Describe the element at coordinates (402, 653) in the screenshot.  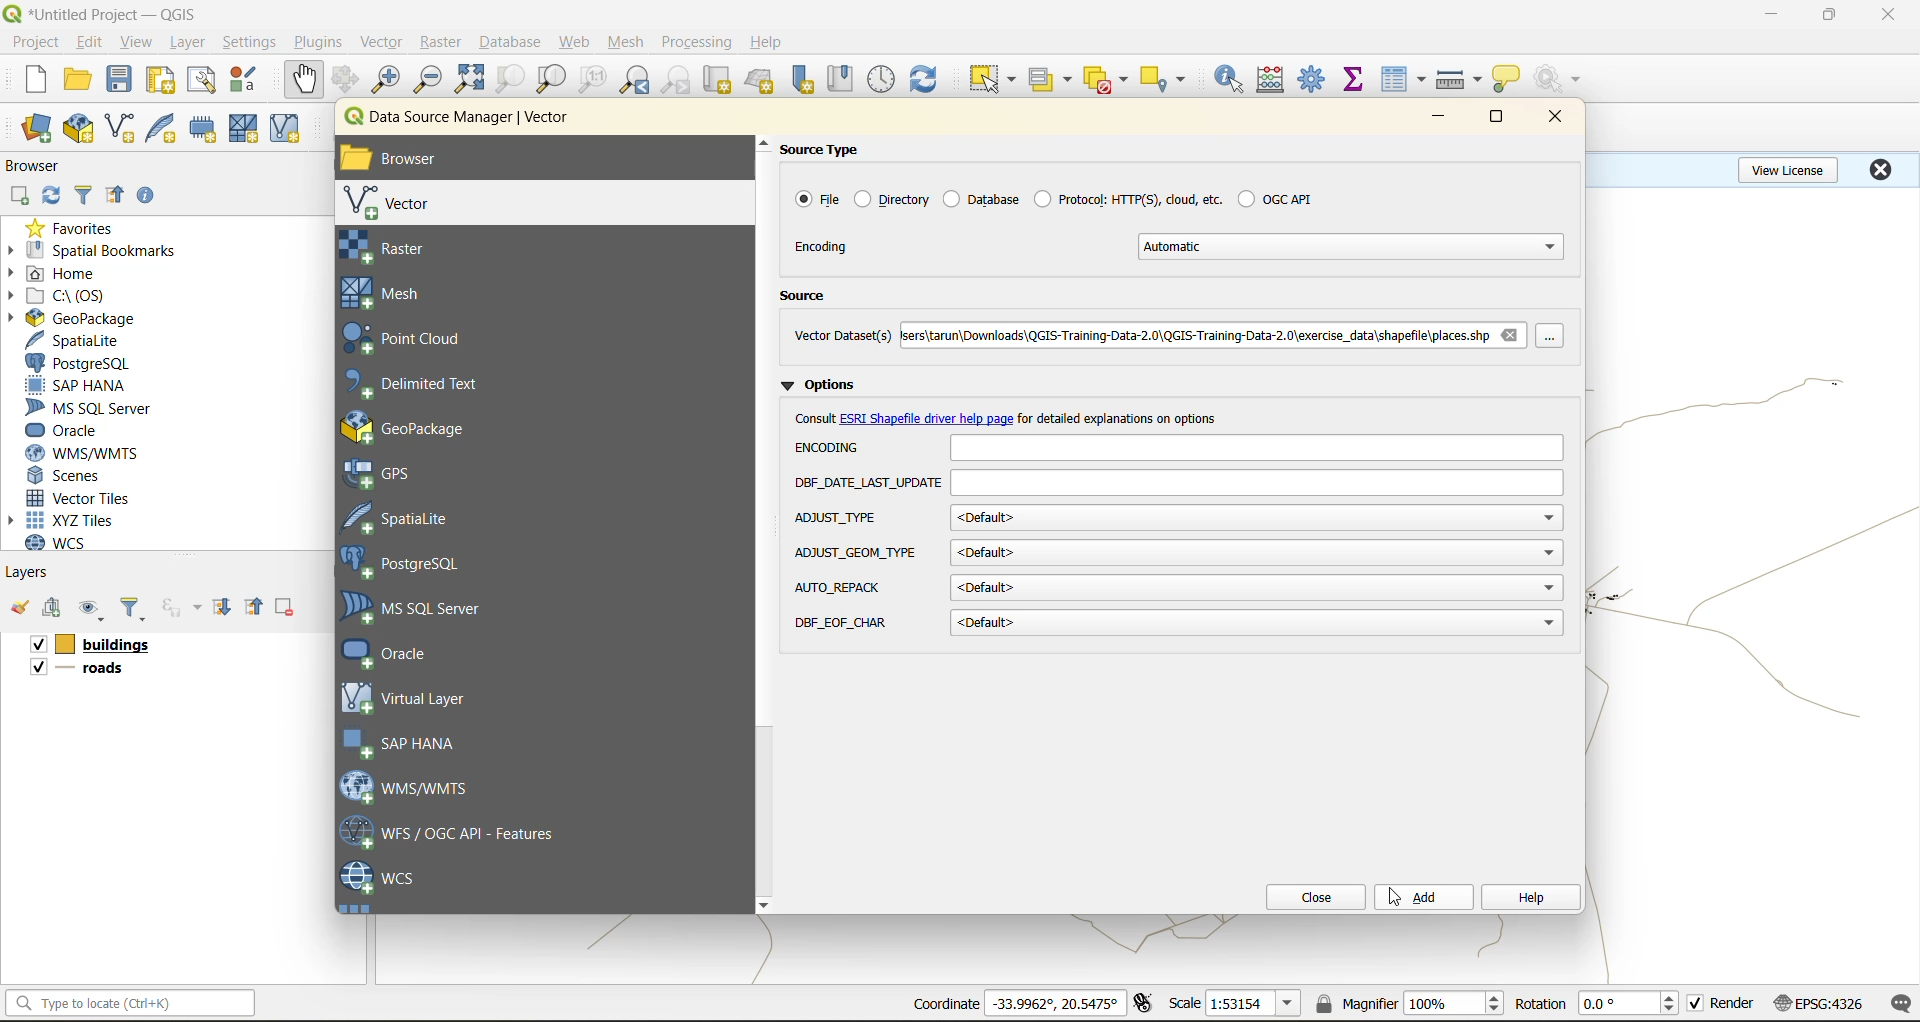
I see `oracle` at that location.